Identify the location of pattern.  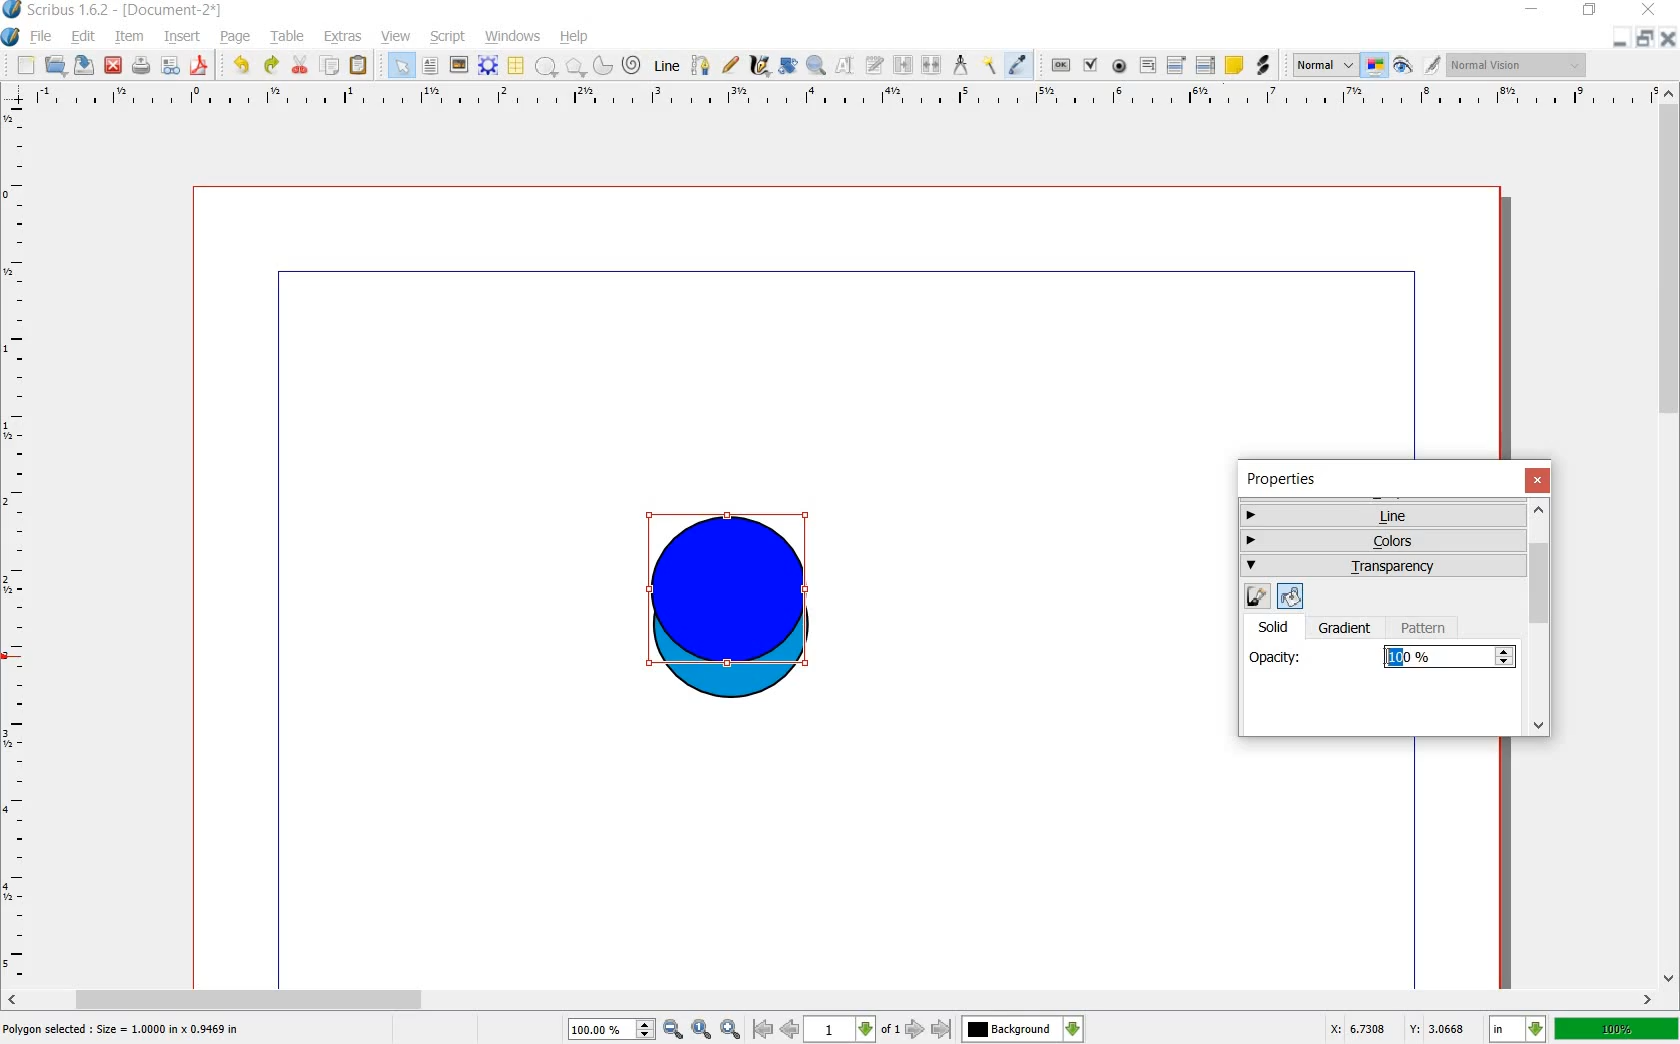
(1427, 628).